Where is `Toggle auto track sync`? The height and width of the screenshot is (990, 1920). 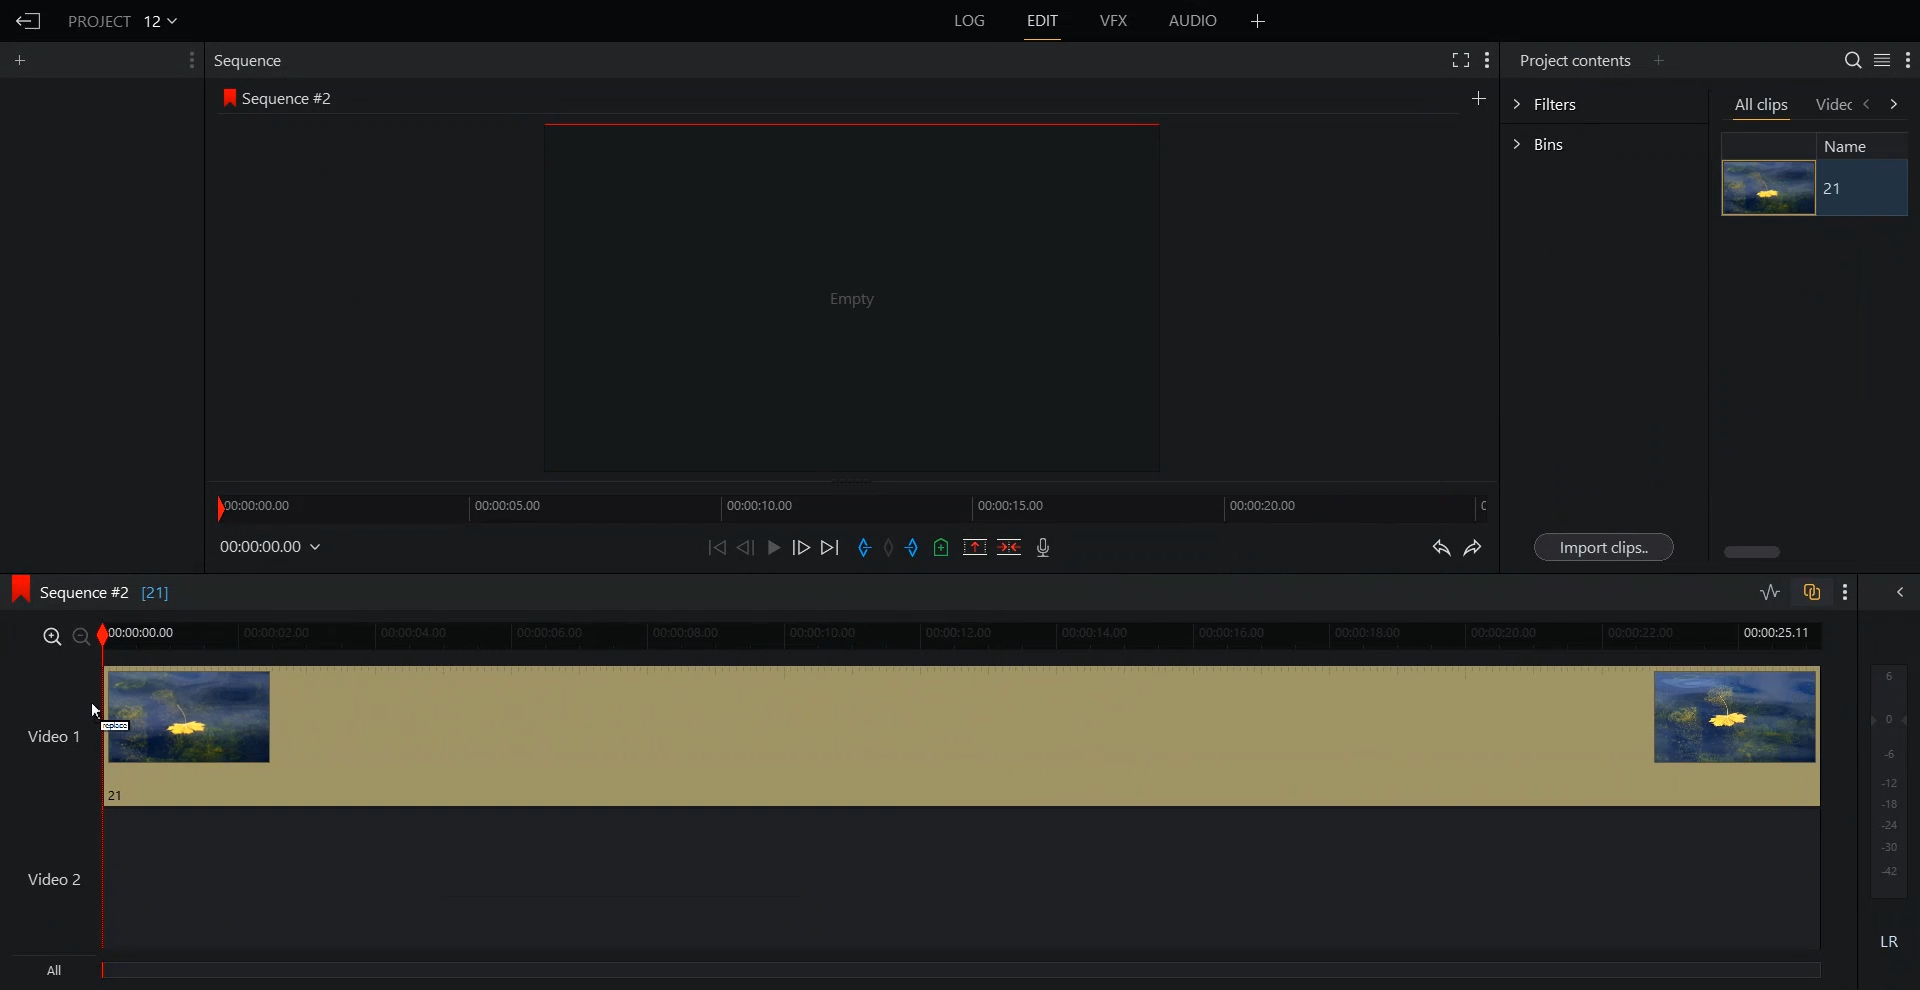
Toggle auto track sync is located at coordinates (1811, 592).